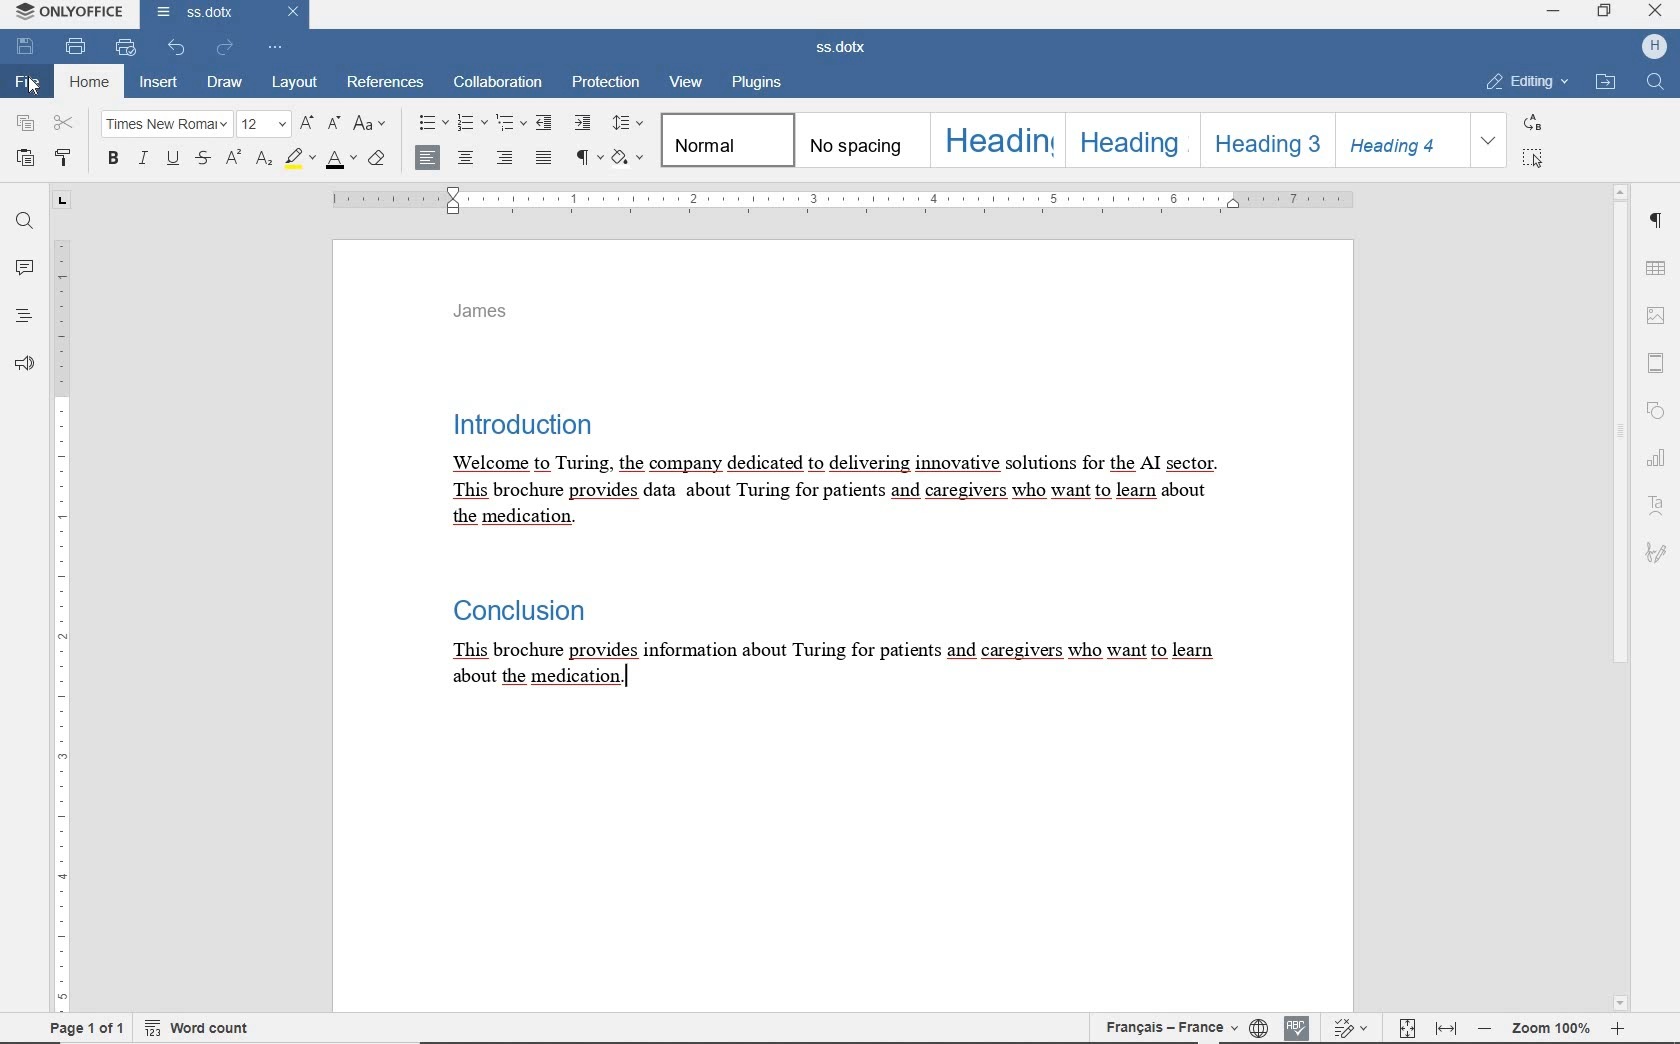  What do you see at coordinates (25, 221) in the screenshot?
I see `FIND` at bounding box center [25, 221].